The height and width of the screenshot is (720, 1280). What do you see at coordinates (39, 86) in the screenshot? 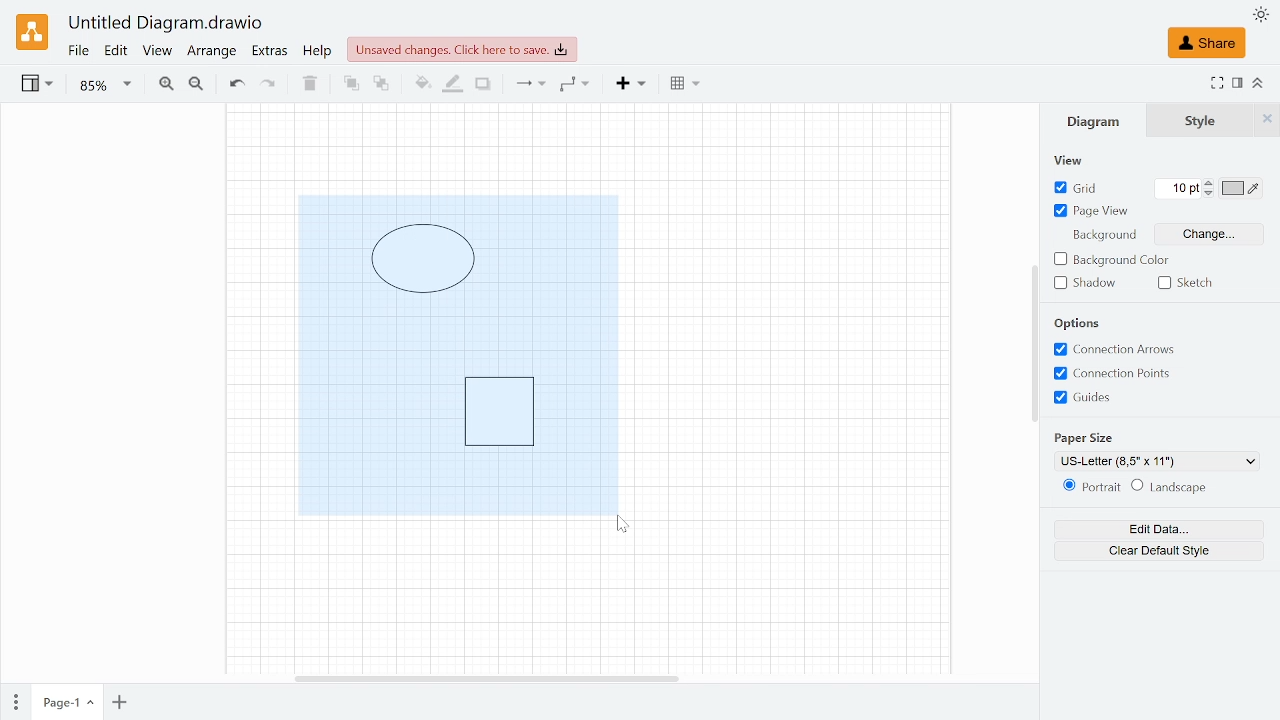
I see `View` at bounding box center [39, 86].